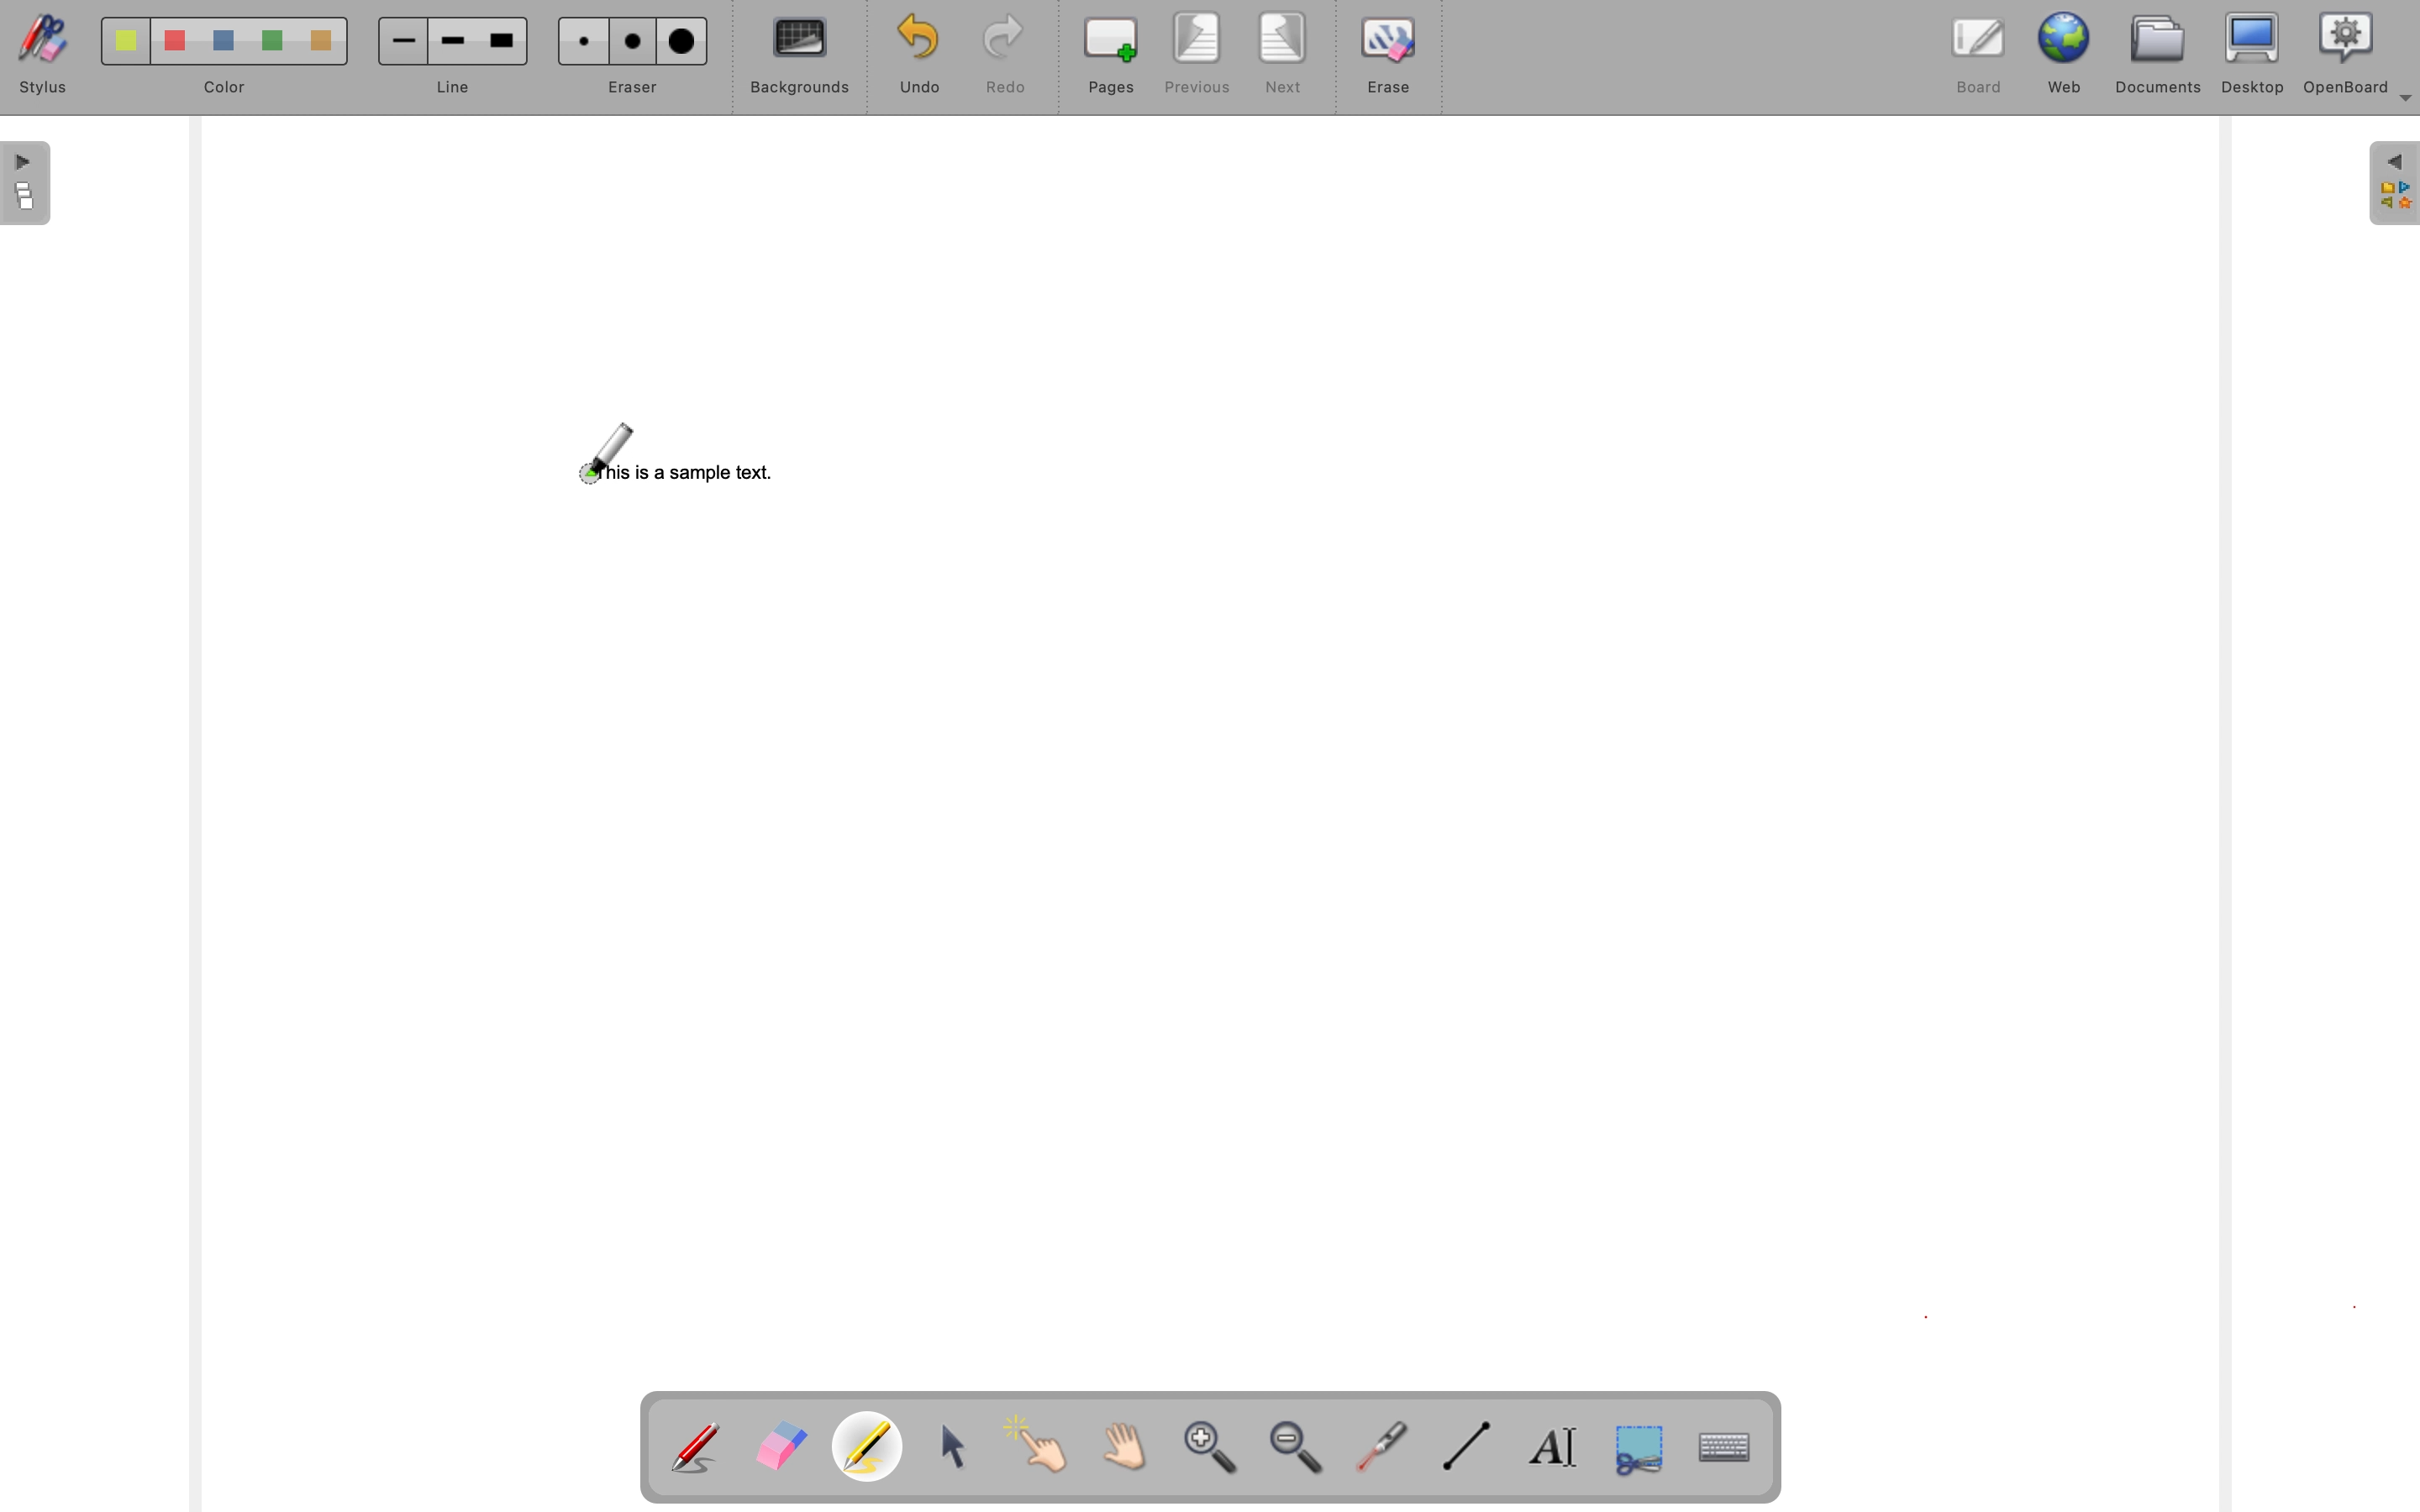 This screenshot has width=2420, height=1512. I want to click on display virtual keyboard, so click(1722, 1444).